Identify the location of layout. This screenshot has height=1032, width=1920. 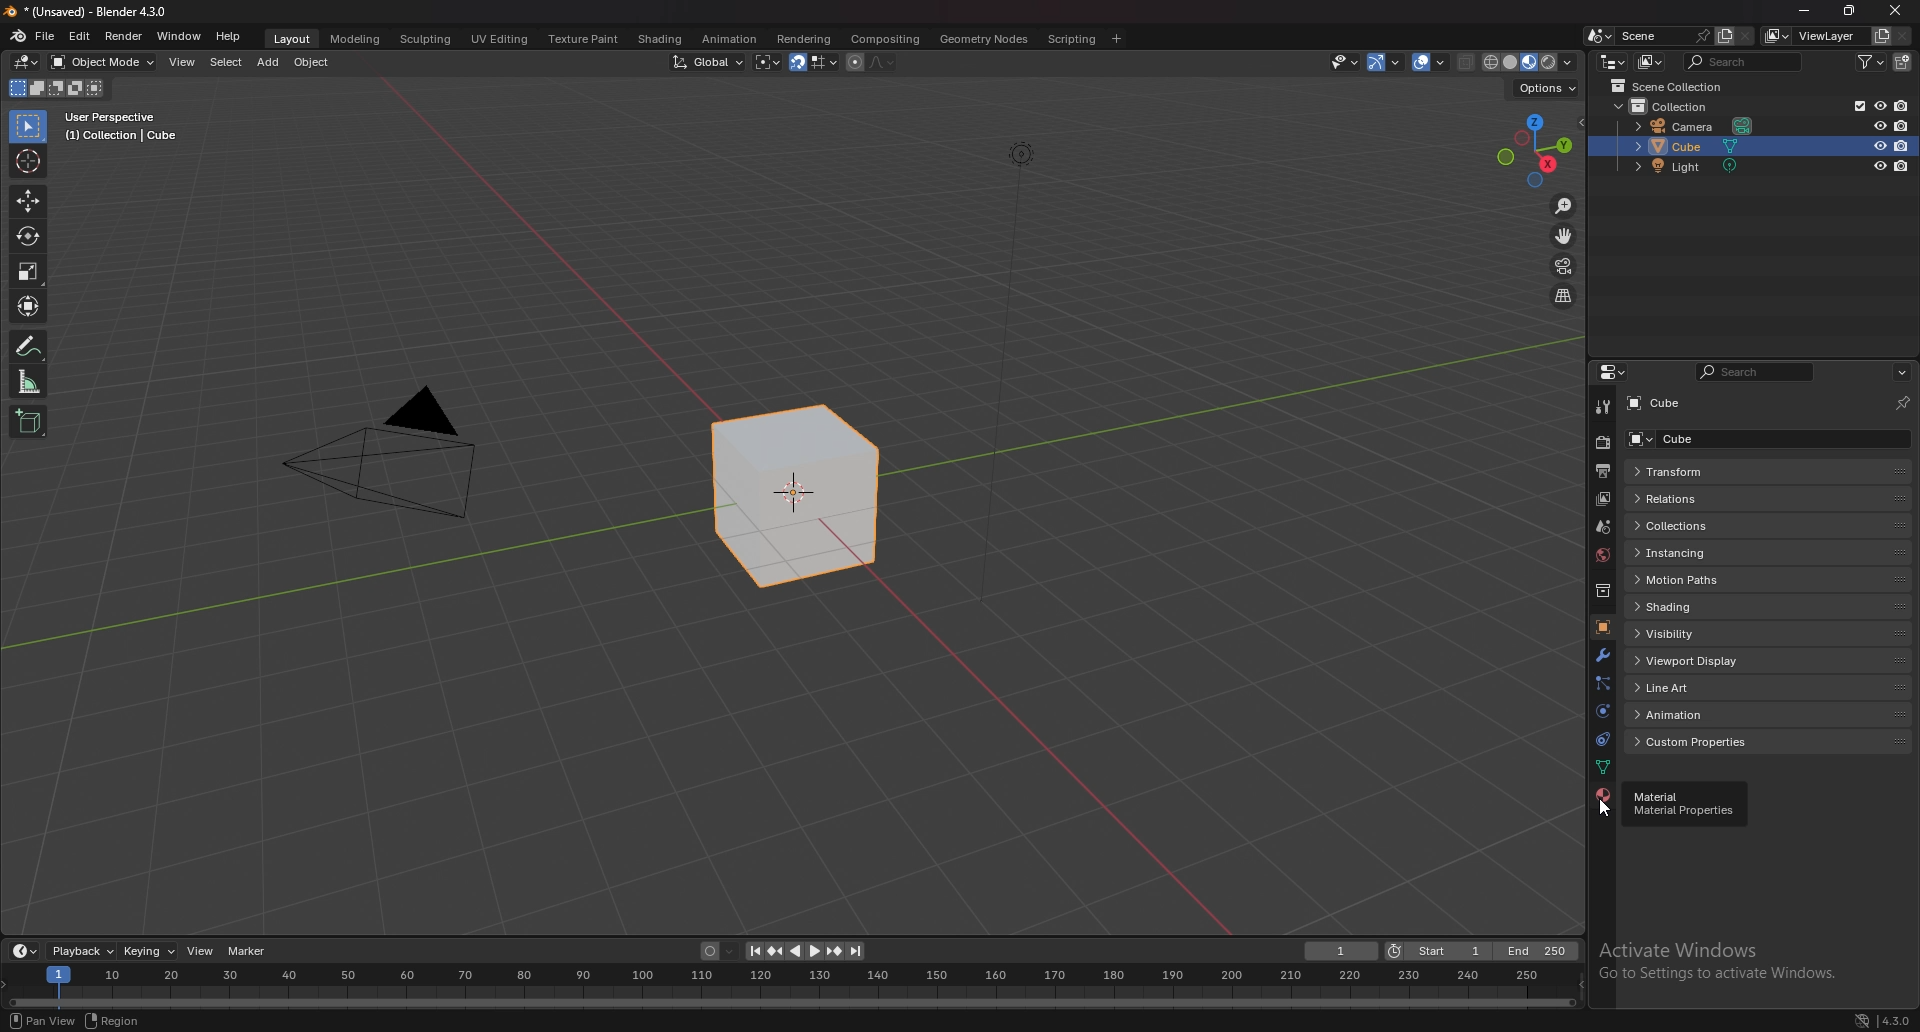
(289, 36).